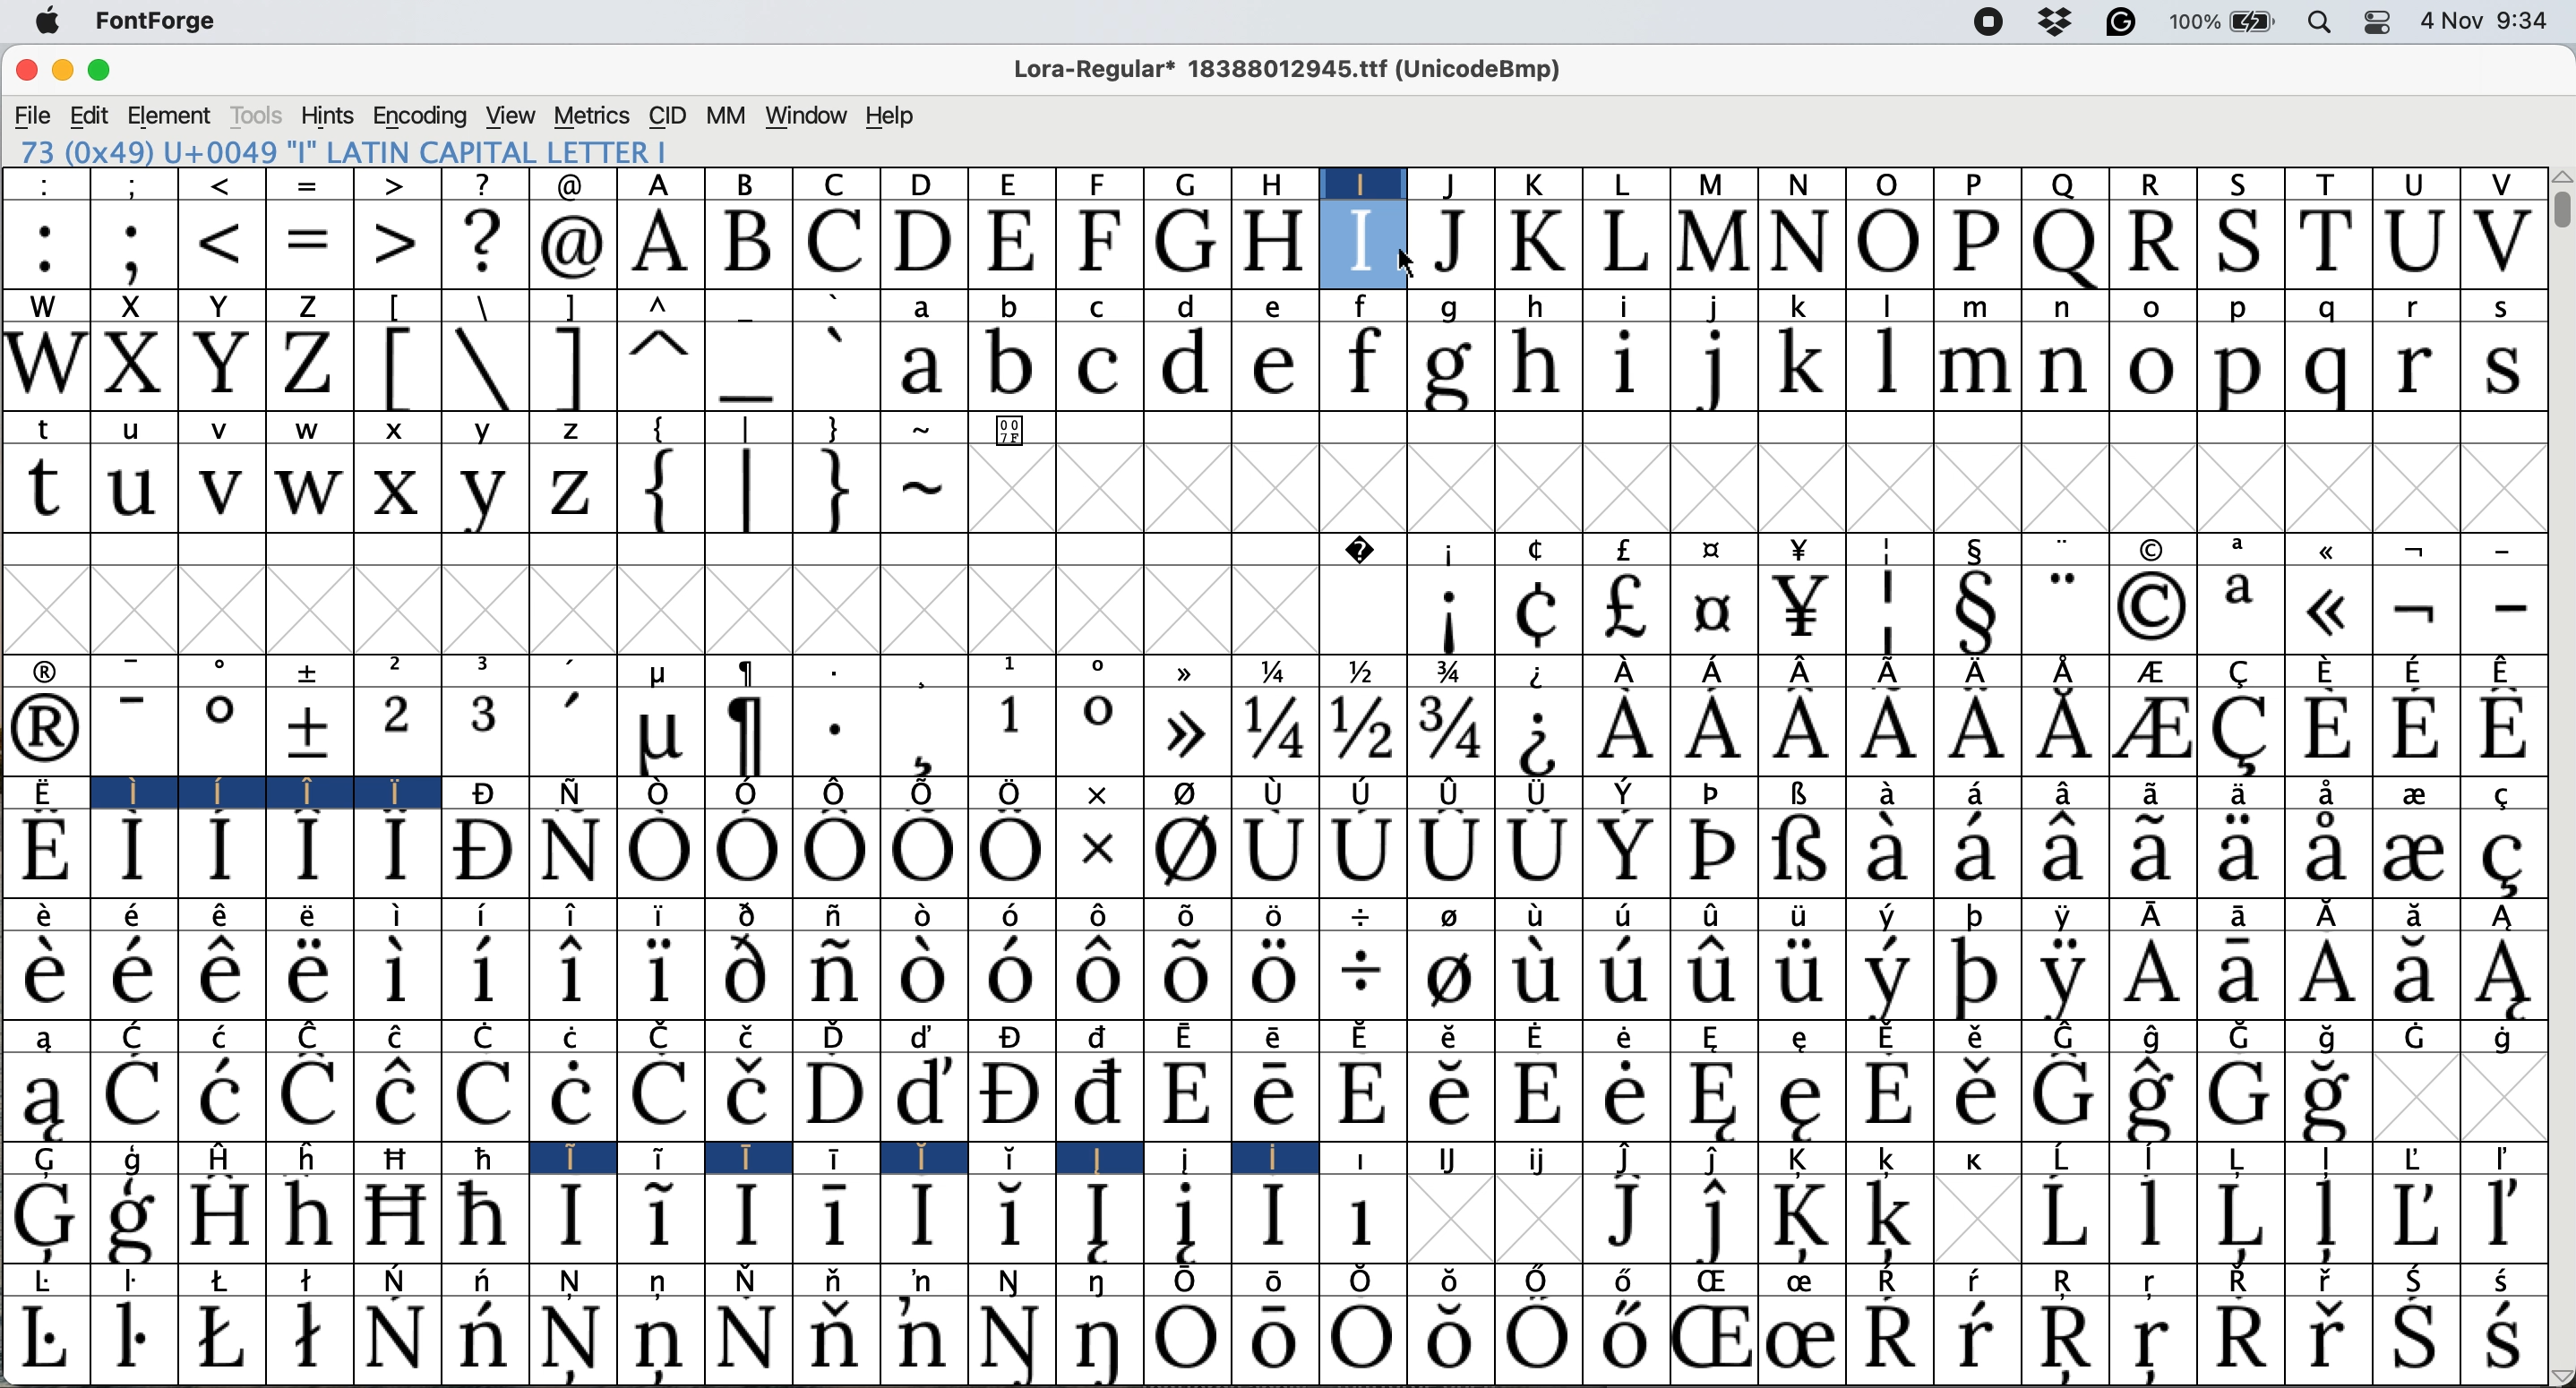 This screenshot has height=1388, width=2576. I want to click on Y, so click(221, 368).